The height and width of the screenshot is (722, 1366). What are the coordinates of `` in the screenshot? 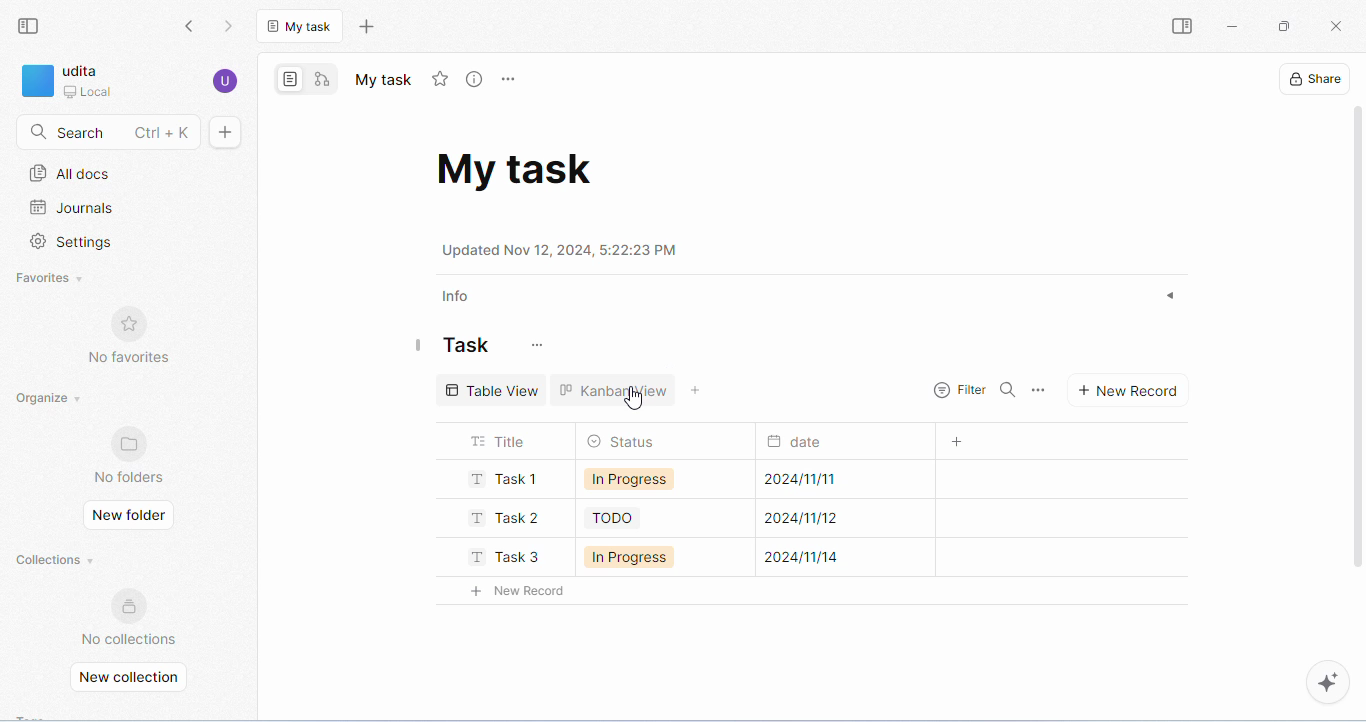 It's located at (797, 444).